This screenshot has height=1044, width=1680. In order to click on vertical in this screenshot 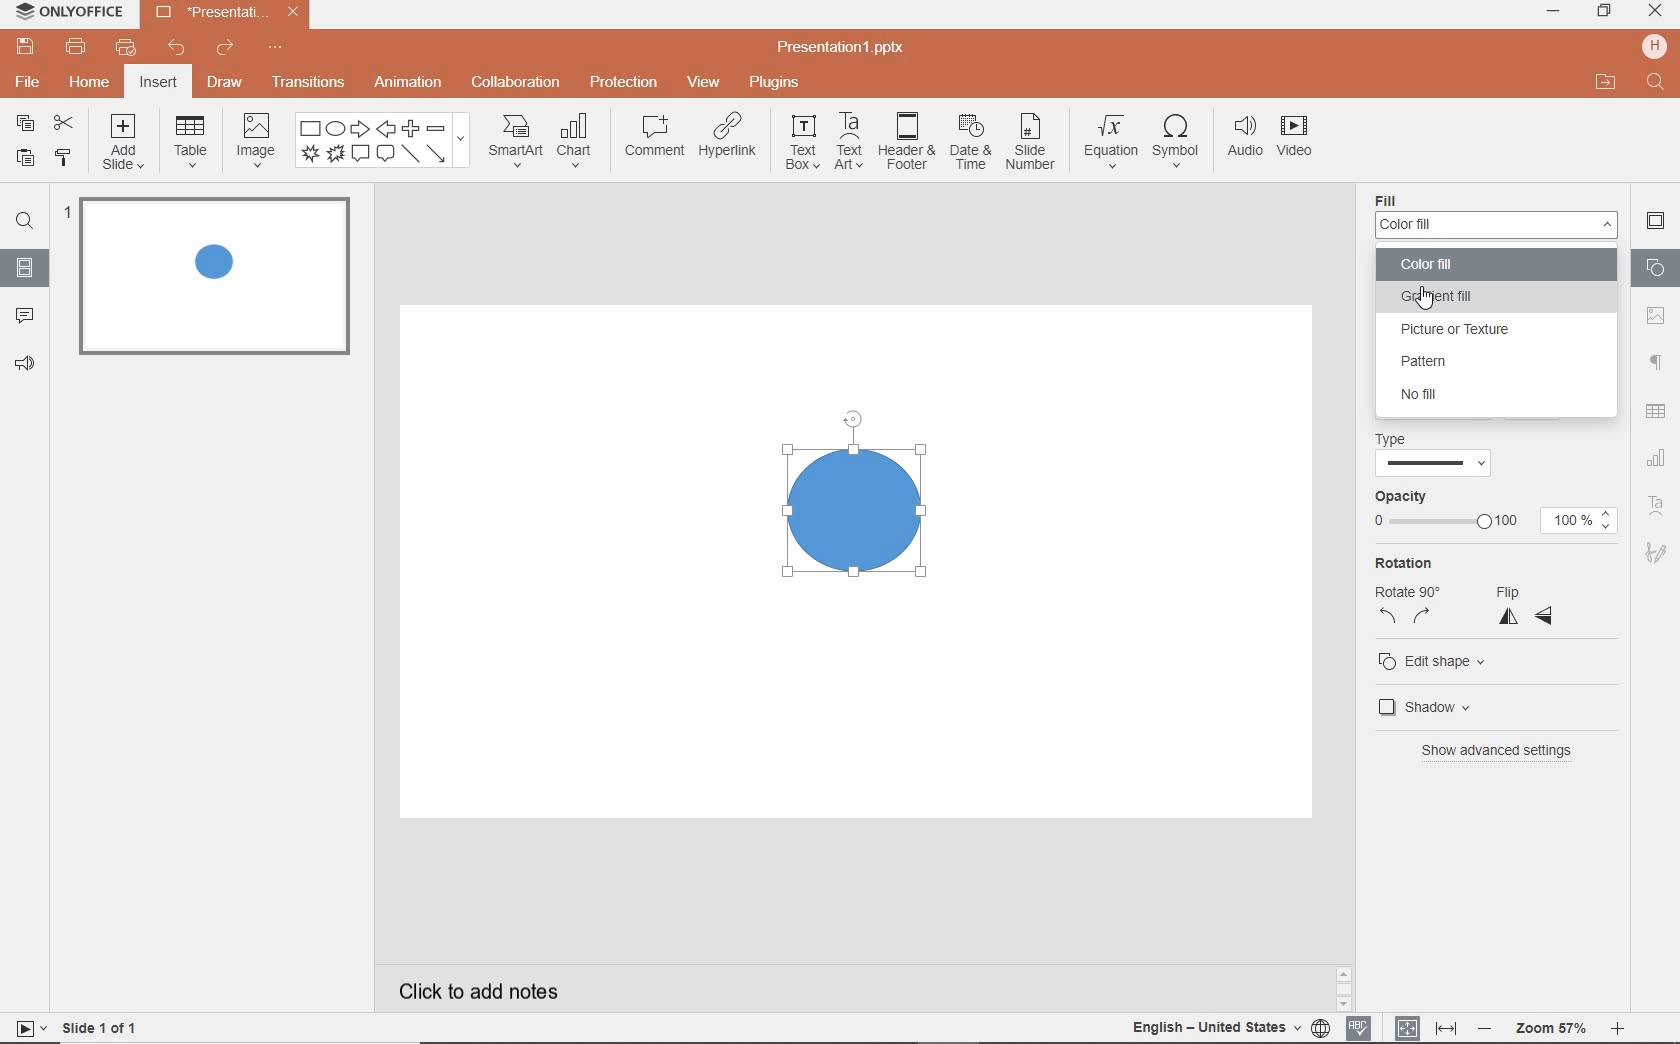, I will do `click(1512, 618)`.